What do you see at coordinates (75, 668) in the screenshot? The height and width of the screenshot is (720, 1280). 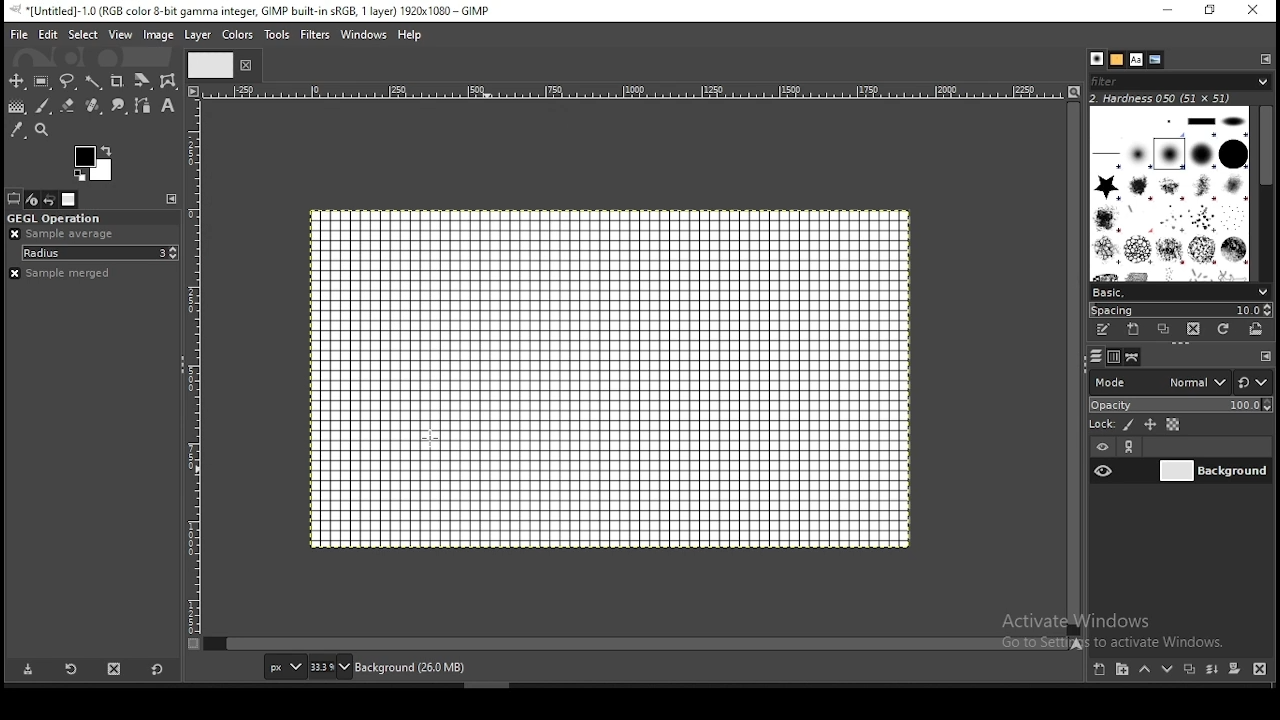 I see `restore tool preset` at bounding box center [75, 668].